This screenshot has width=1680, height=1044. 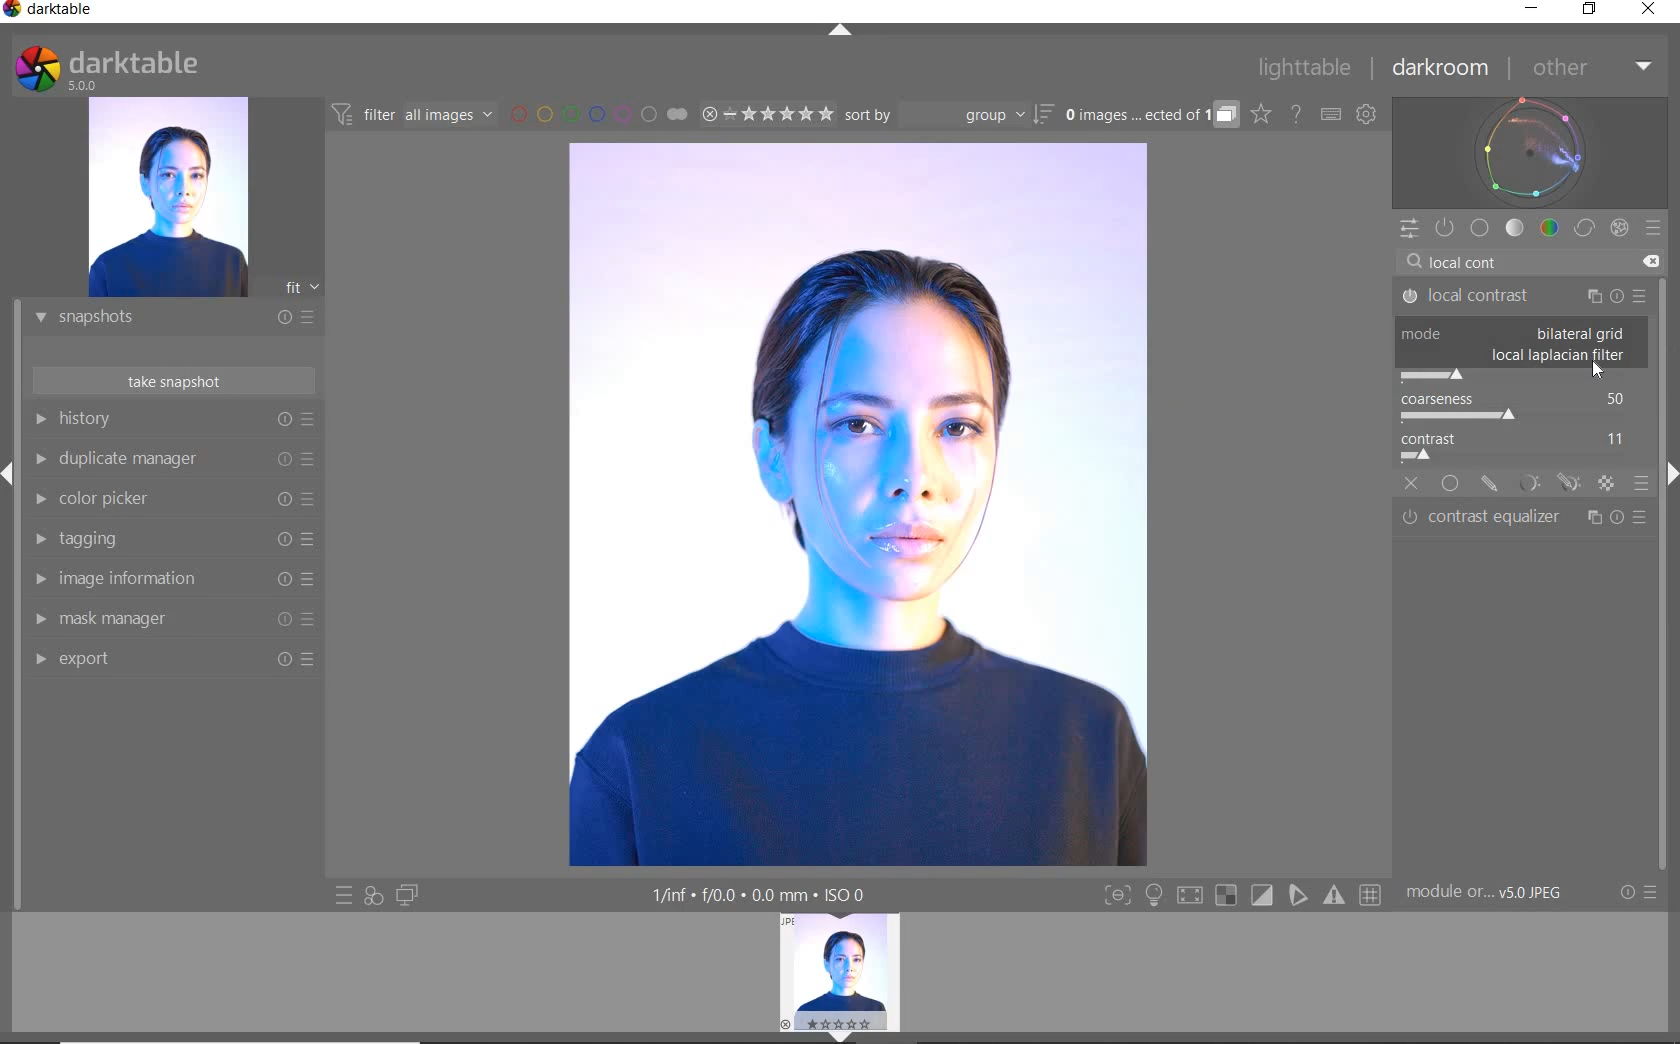 What do you see at coordinates (1642, 484) in the screenshot?
I see `BLENDING OPTIONS` at bounding box center [1642, 484].